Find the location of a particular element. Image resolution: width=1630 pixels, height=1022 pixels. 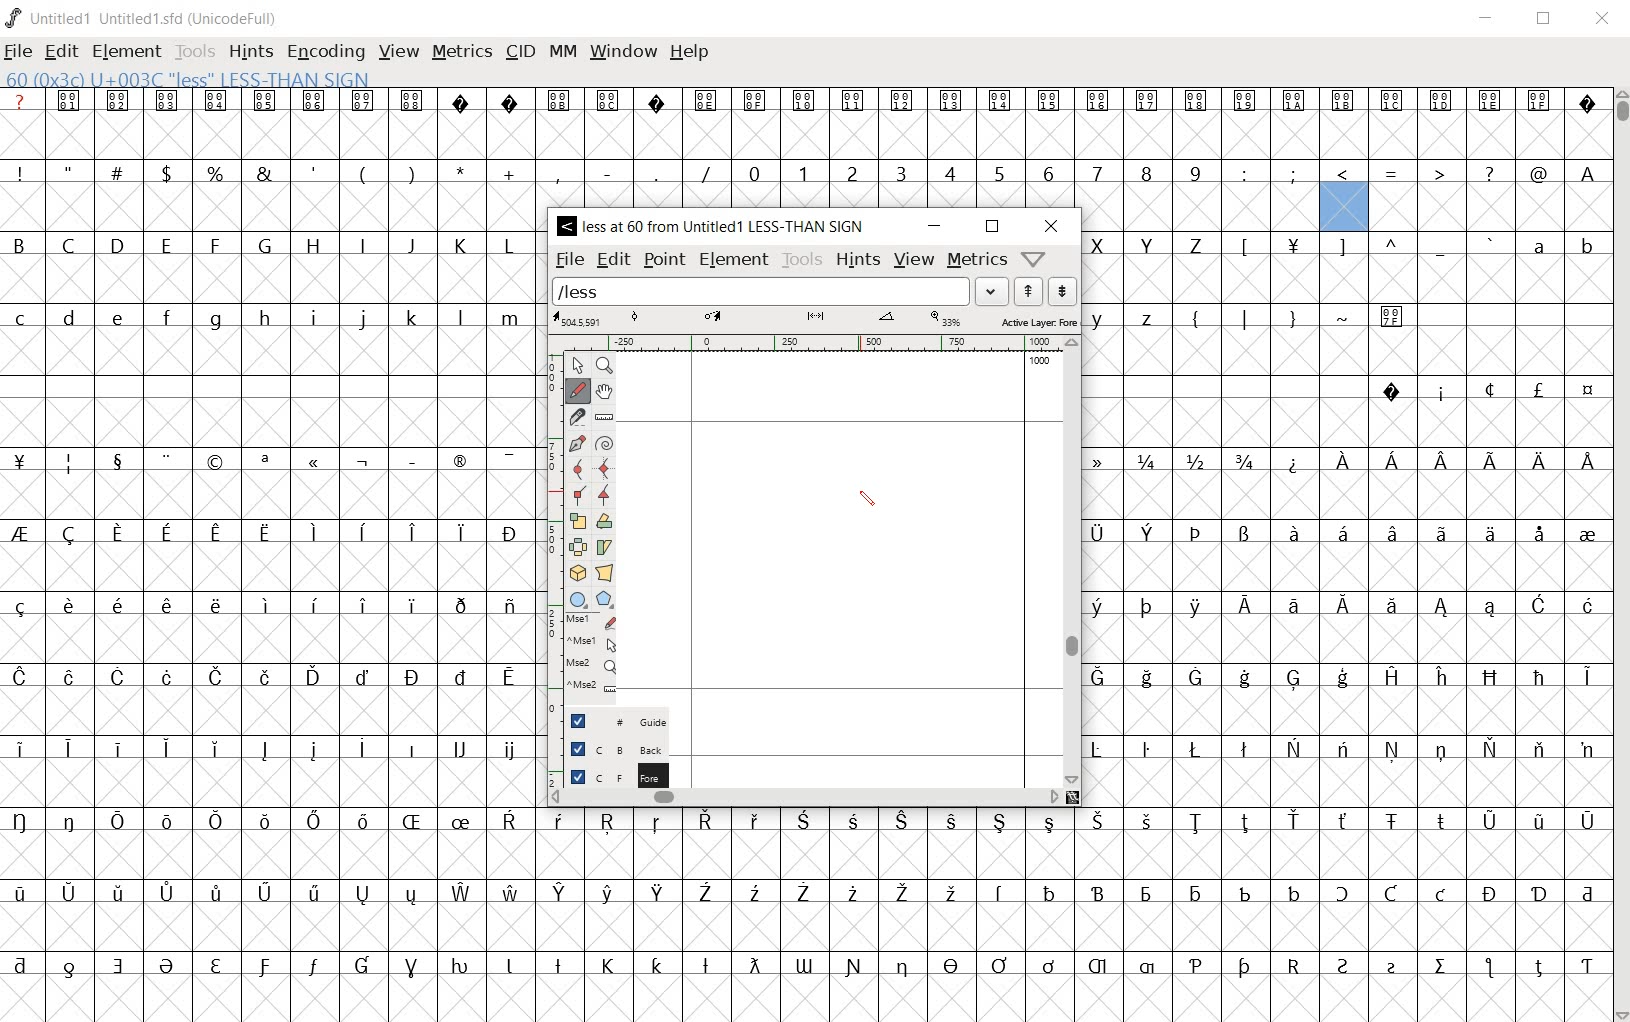

symbols is located at coordinates (1296, 316).